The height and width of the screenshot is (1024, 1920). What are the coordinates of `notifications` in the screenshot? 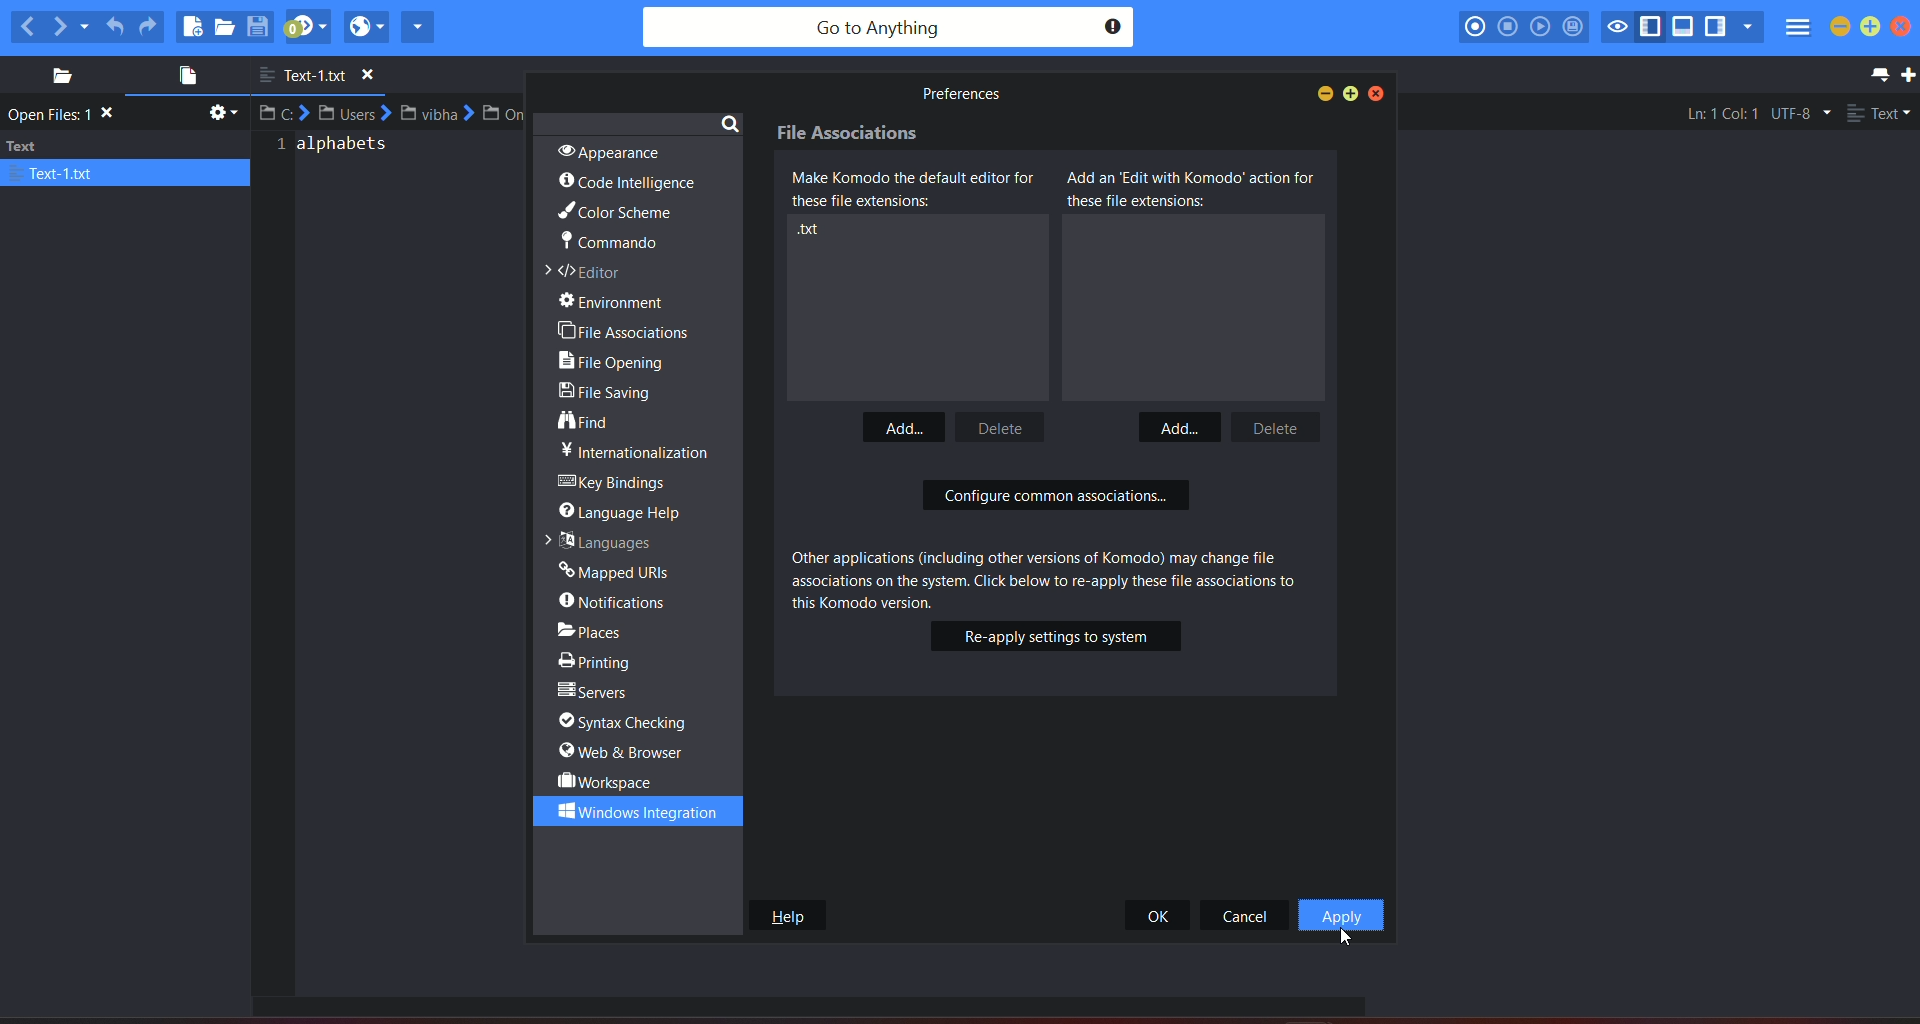 It's located at (616, 601).